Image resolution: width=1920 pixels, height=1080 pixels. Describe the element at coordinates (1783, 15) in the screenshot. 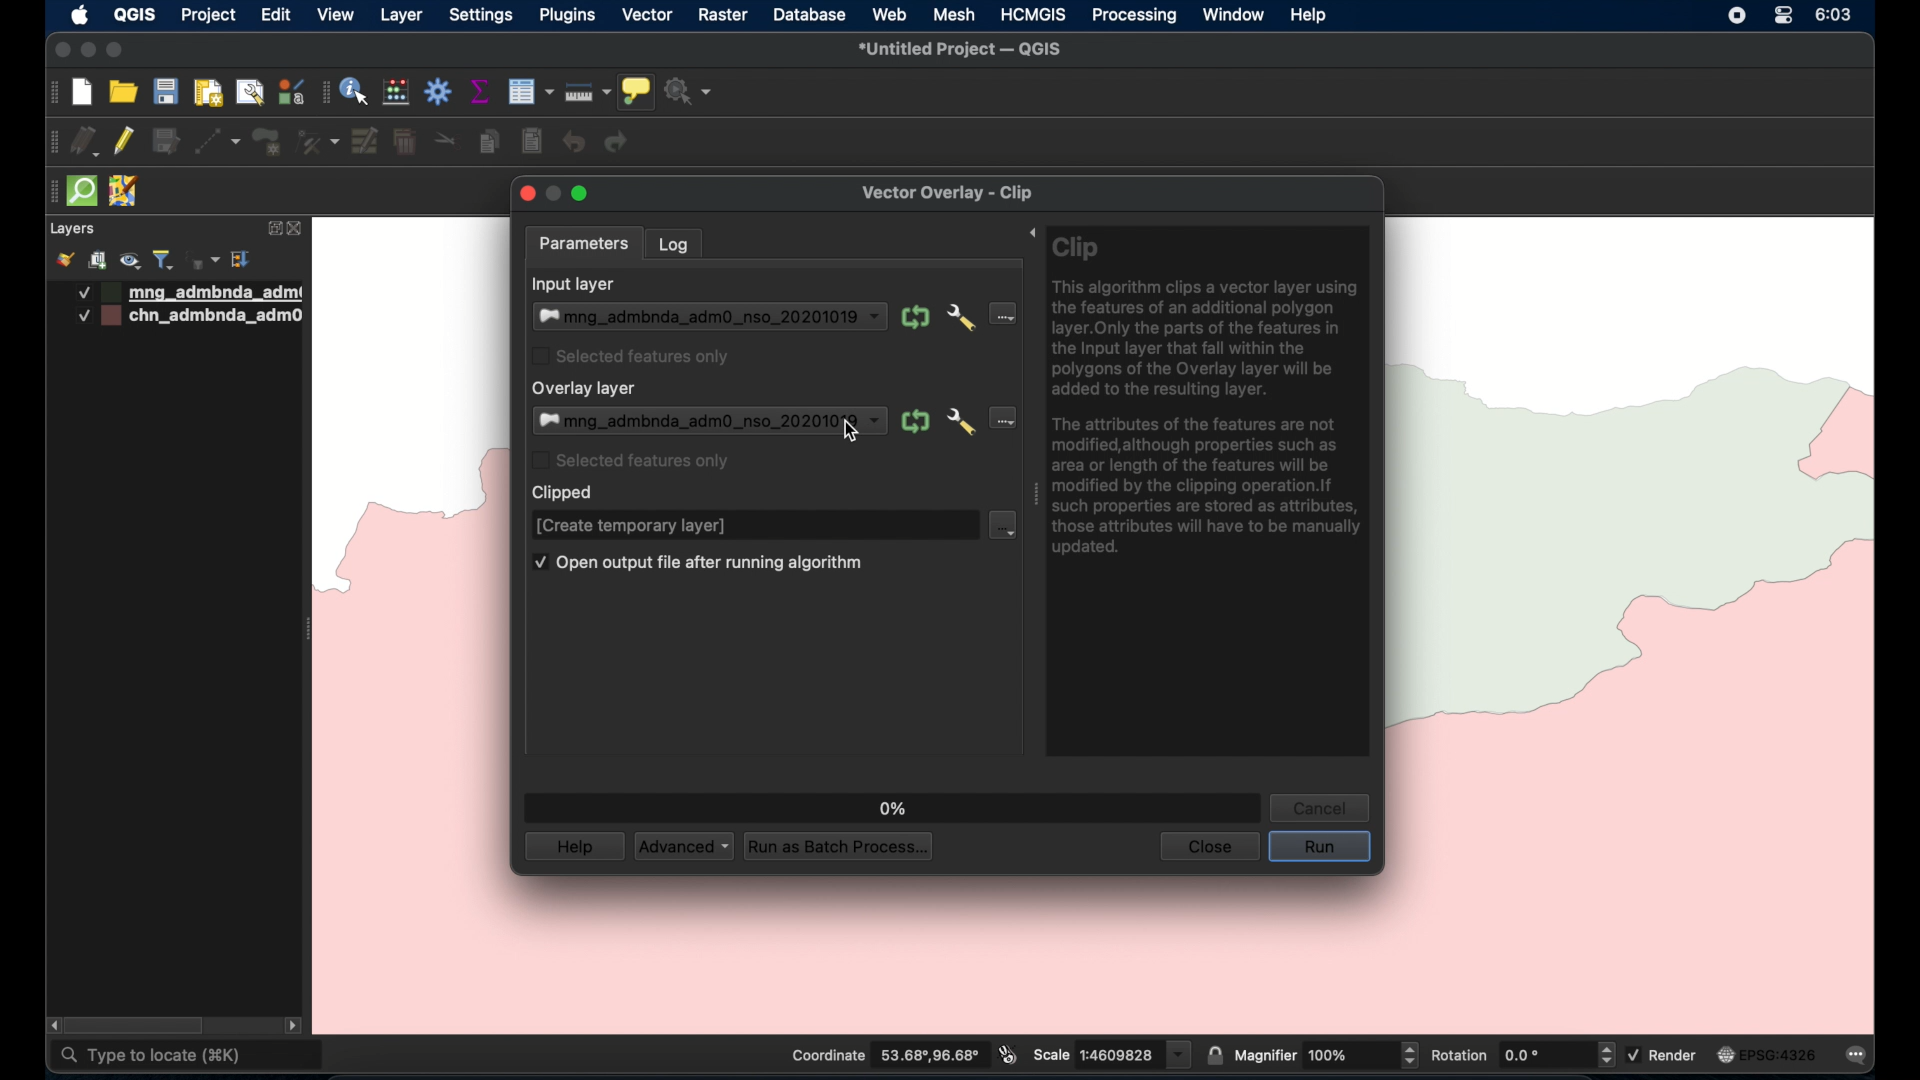

I see `control center` at that location.